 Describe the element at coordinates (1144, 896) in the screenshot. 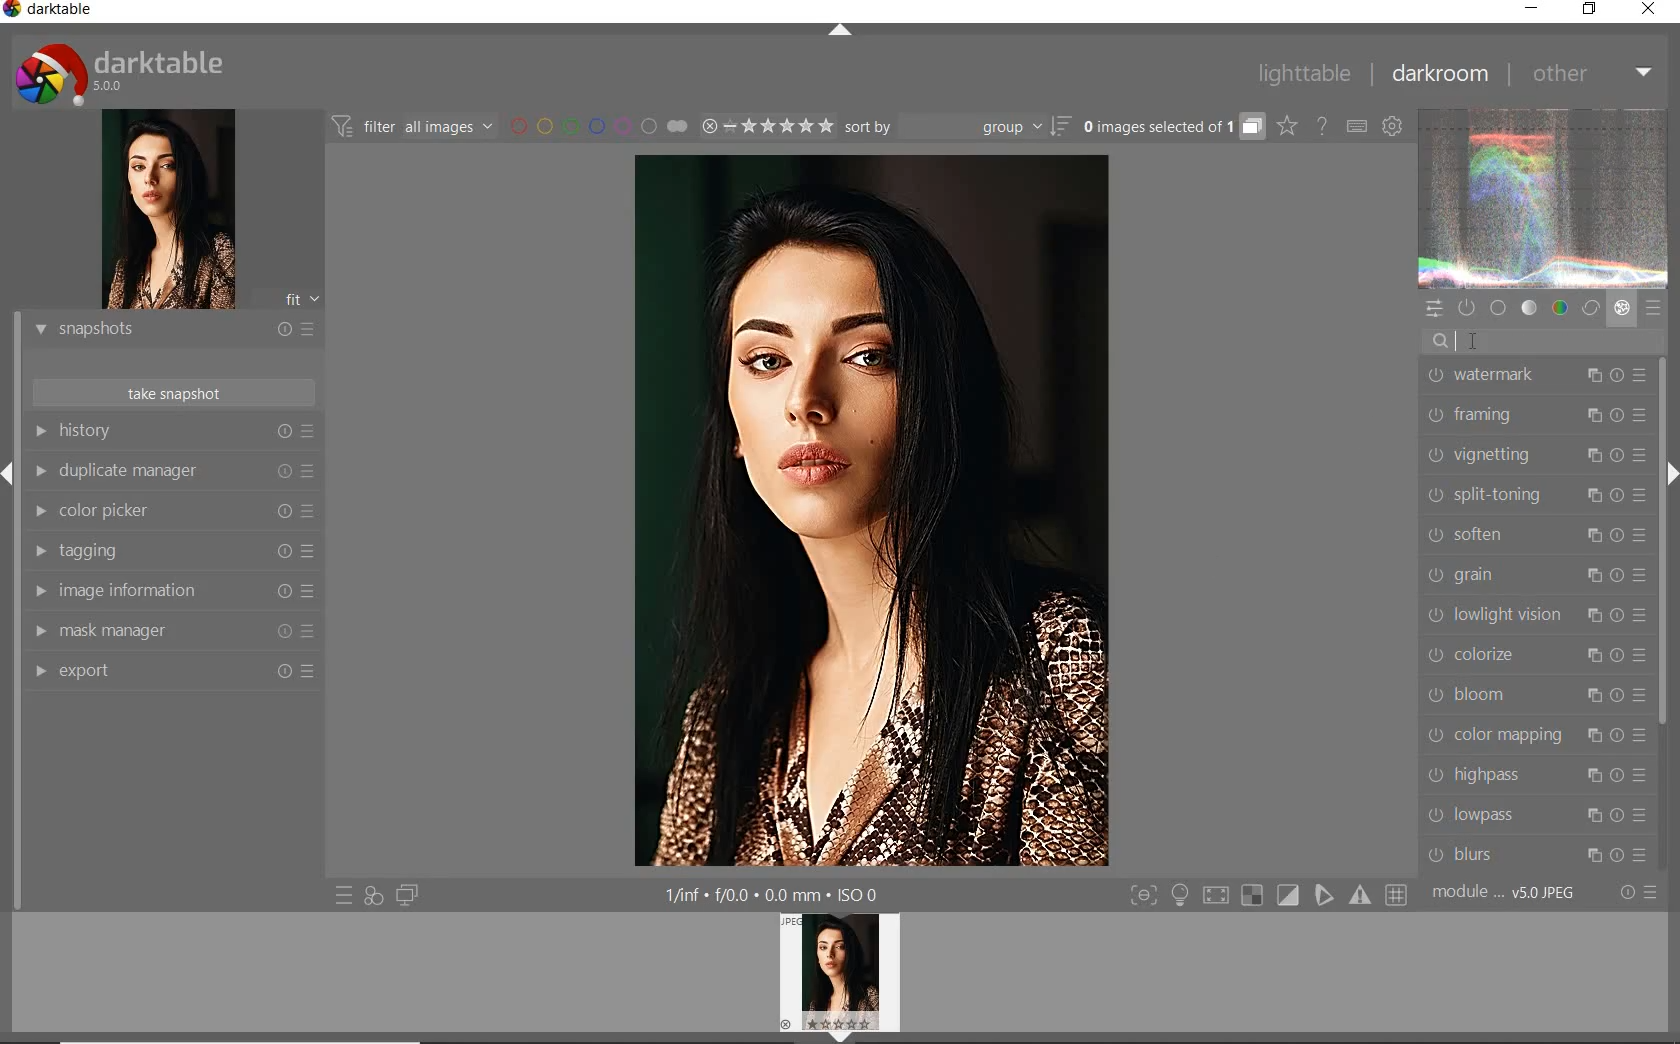

I see `toggle modes` at that location.